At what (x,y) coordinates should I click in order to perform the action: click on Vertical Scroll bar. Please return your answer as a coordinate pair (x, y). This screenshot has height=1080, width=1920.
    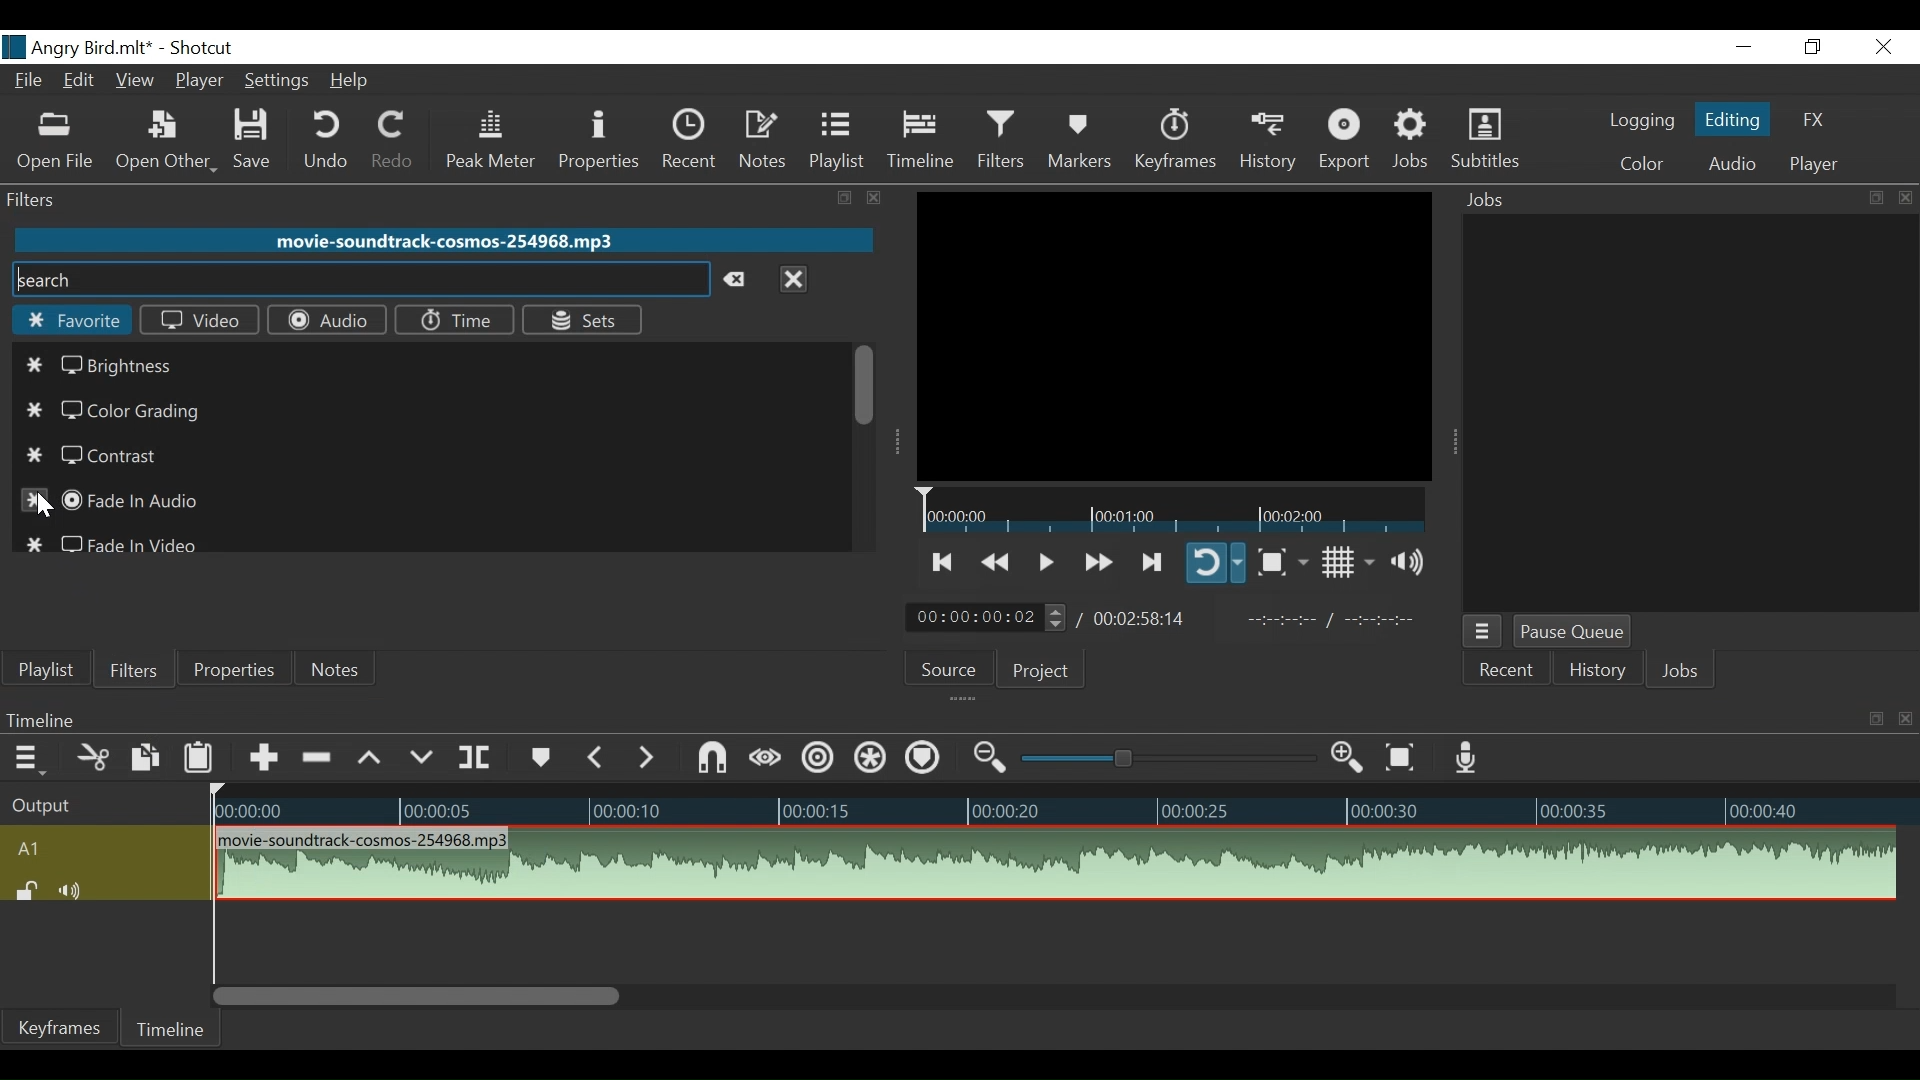
    Looking at the image, I should click on (417, 996).